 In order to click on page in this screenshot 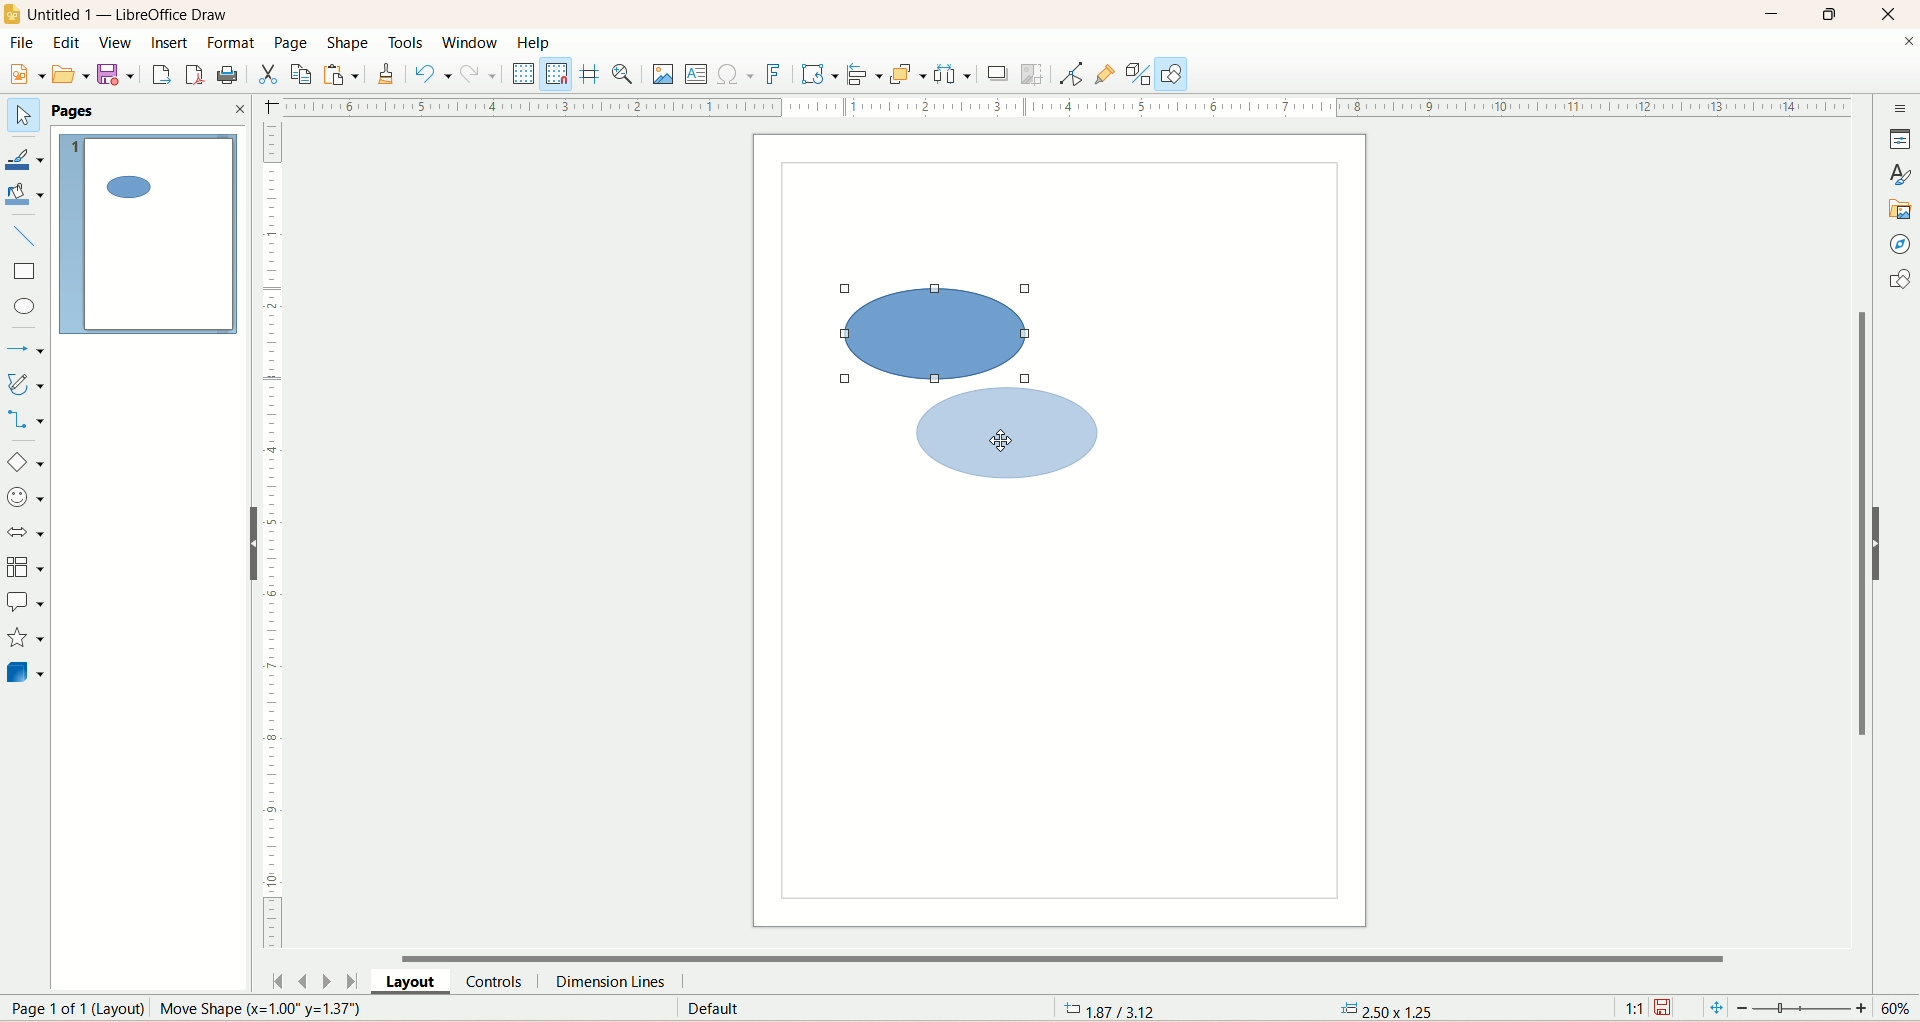, I will do `click(296, 42)`.